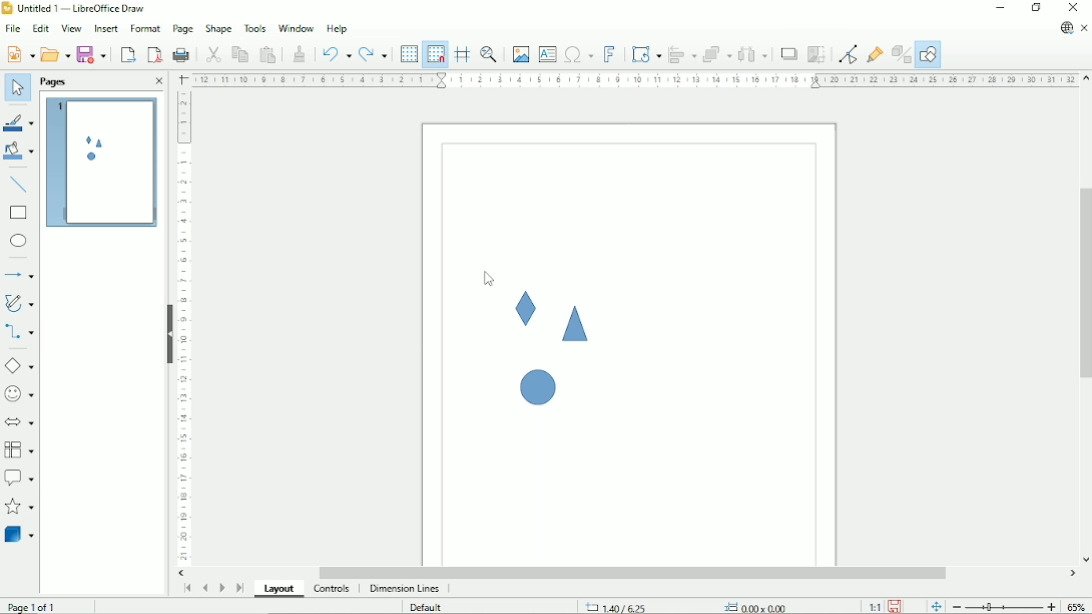 The image size is (1092, 614). Describe the element at coordinates (689, 606) in the screenshot. I see `Cursor position` at that location.